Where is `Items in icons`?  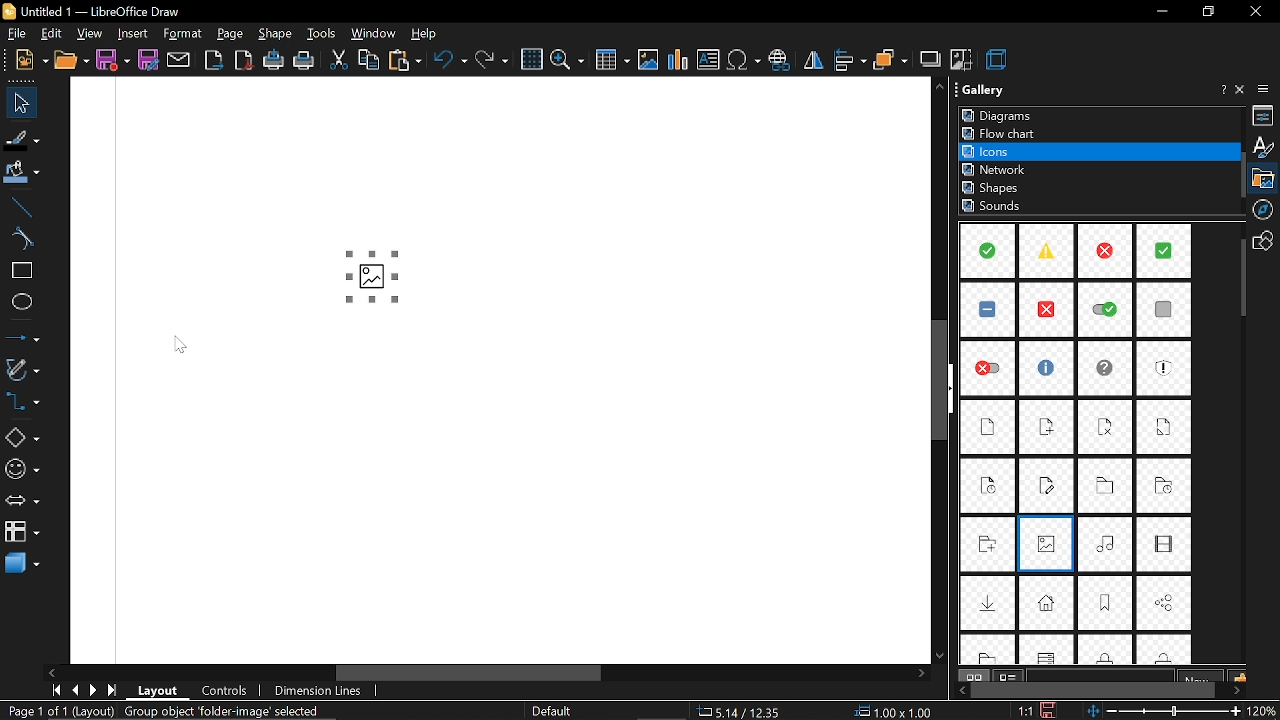 Items in icons is located at coordinates (1078, 445).